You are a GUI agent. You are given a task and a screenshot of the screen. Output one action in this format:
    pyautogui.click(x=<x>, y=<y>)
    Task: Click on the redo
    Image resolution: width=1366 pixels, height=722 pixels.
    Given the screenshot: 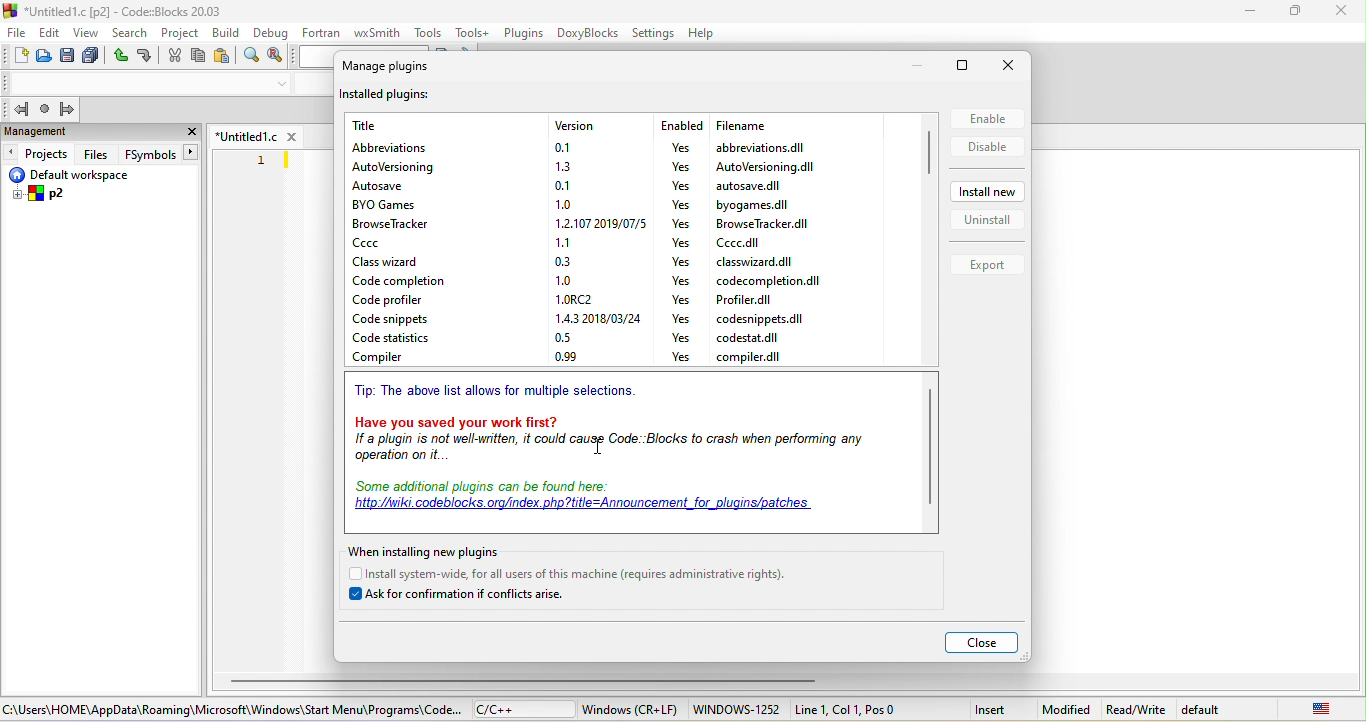 What is the action you would take?
    pyautogui.click(x=148, y=56)
    